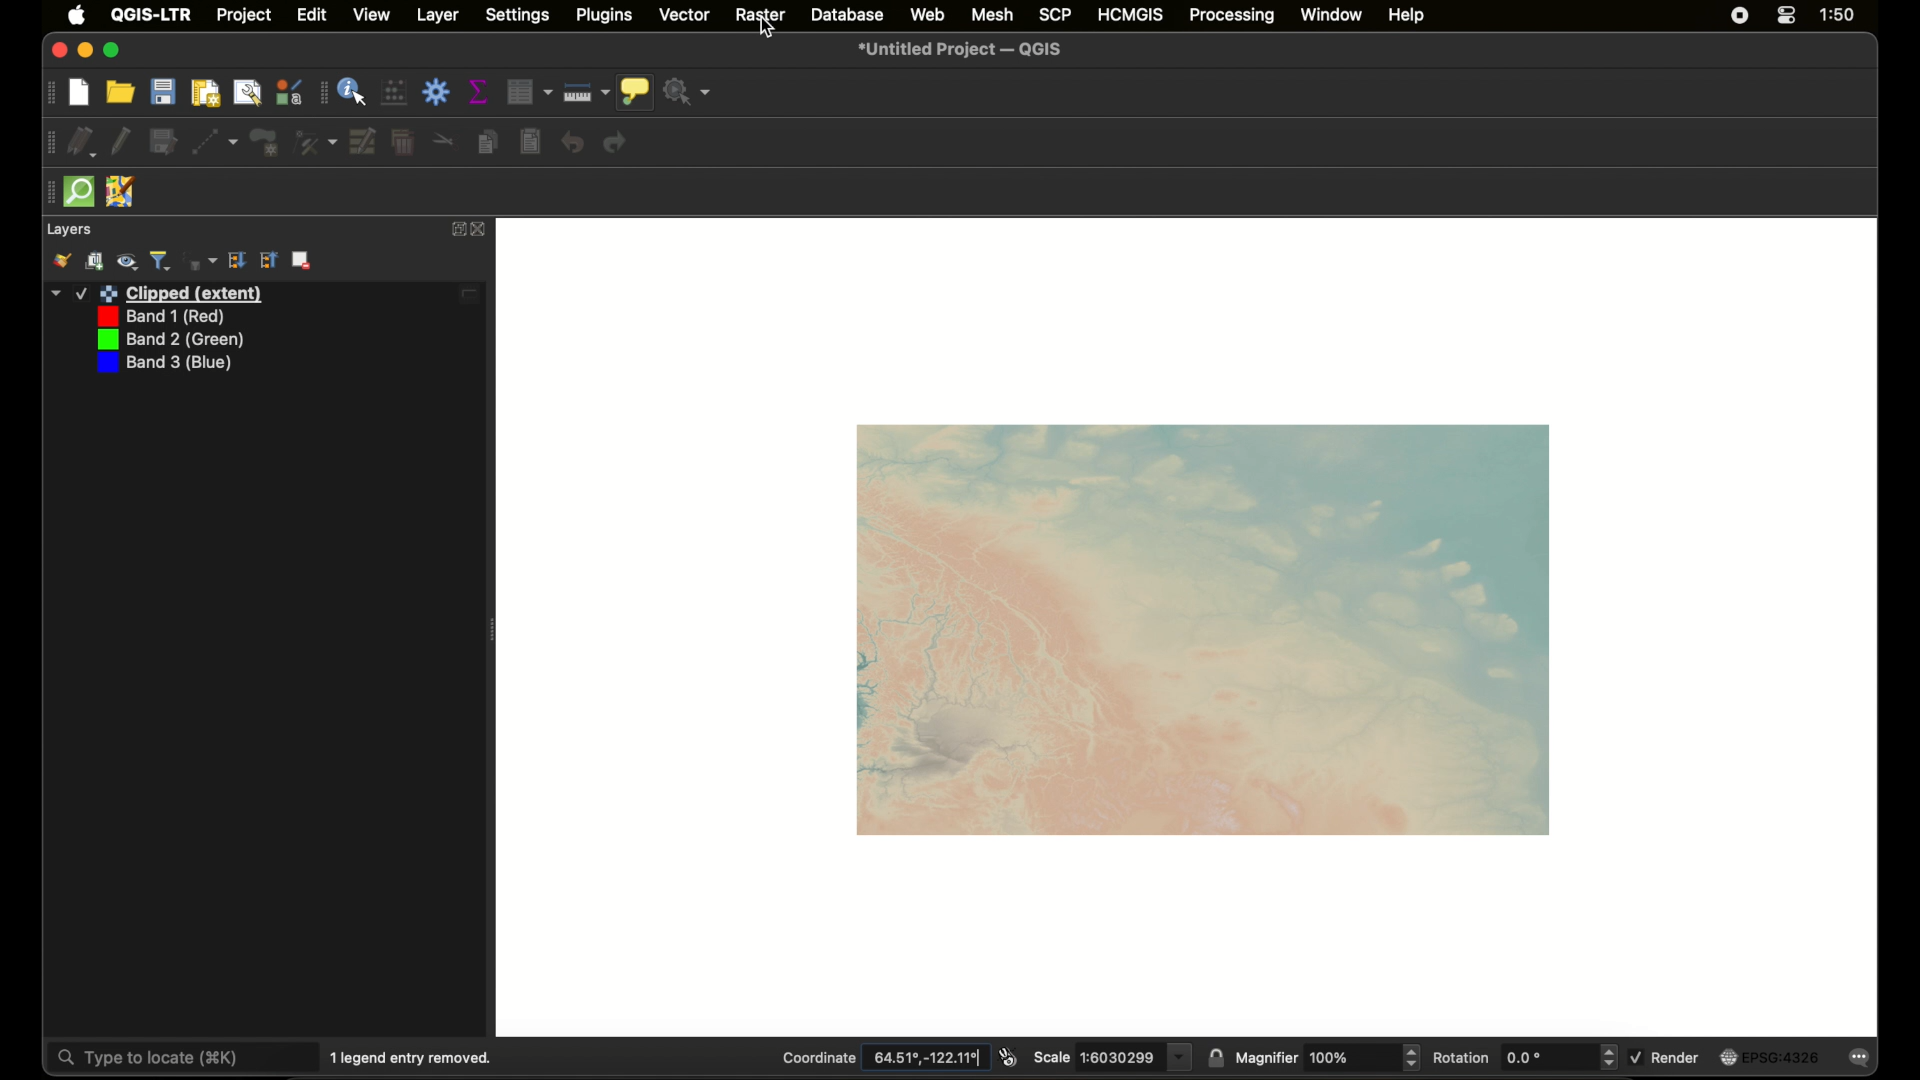  I want to click on open attribute table, so click(529, 92).